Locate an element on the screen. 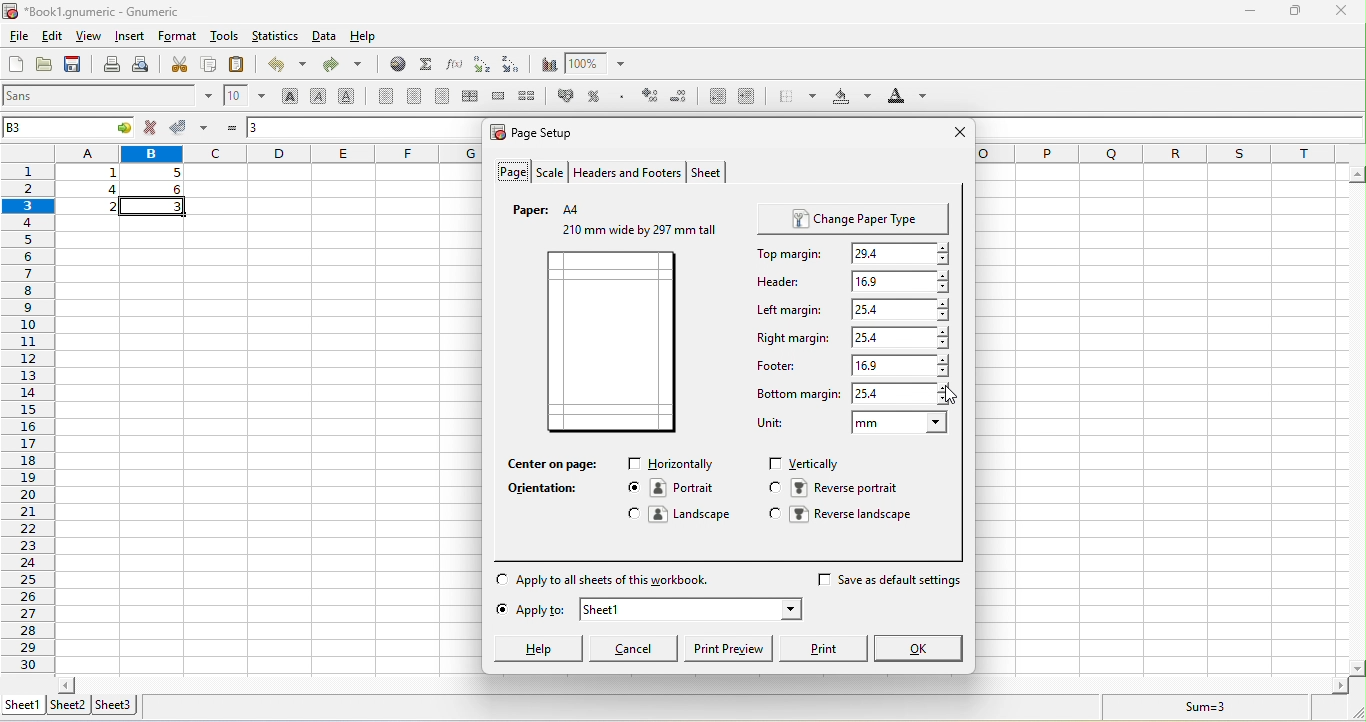  borders is located at coordinates (793, 97).